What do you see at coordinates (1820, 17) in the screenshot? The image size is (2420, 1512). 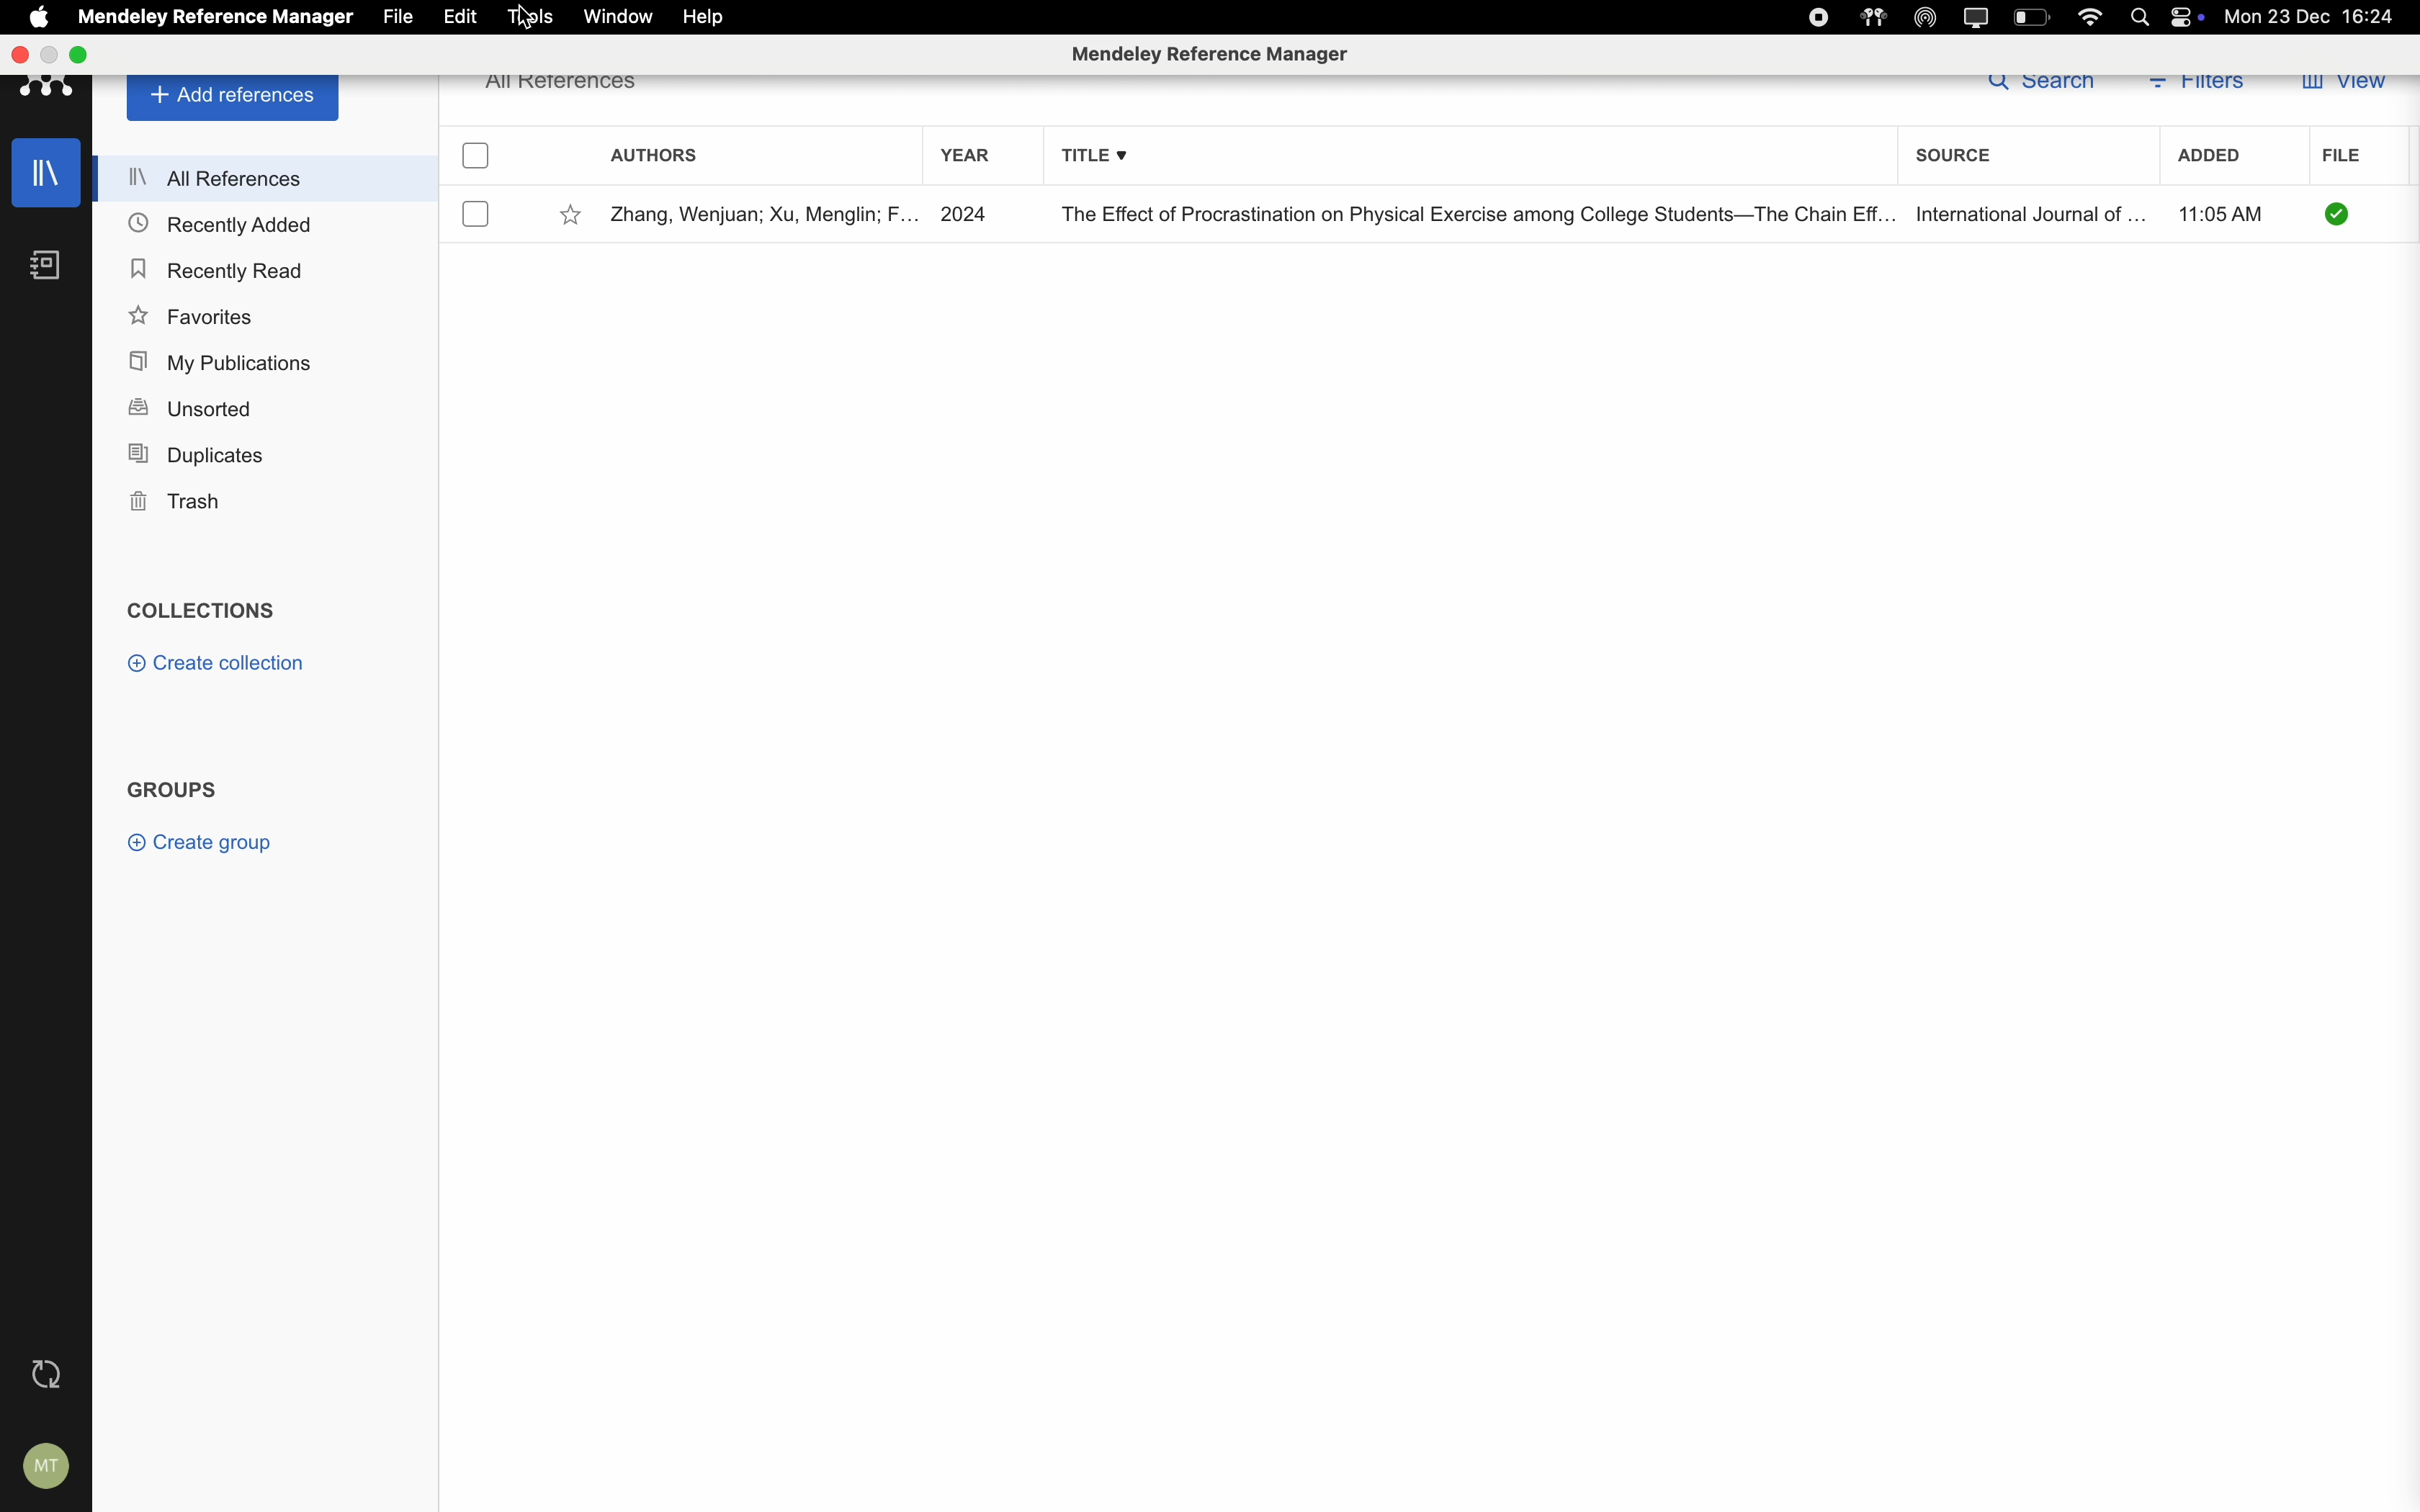 I see `stop record` at bounding box center [1820, 17].